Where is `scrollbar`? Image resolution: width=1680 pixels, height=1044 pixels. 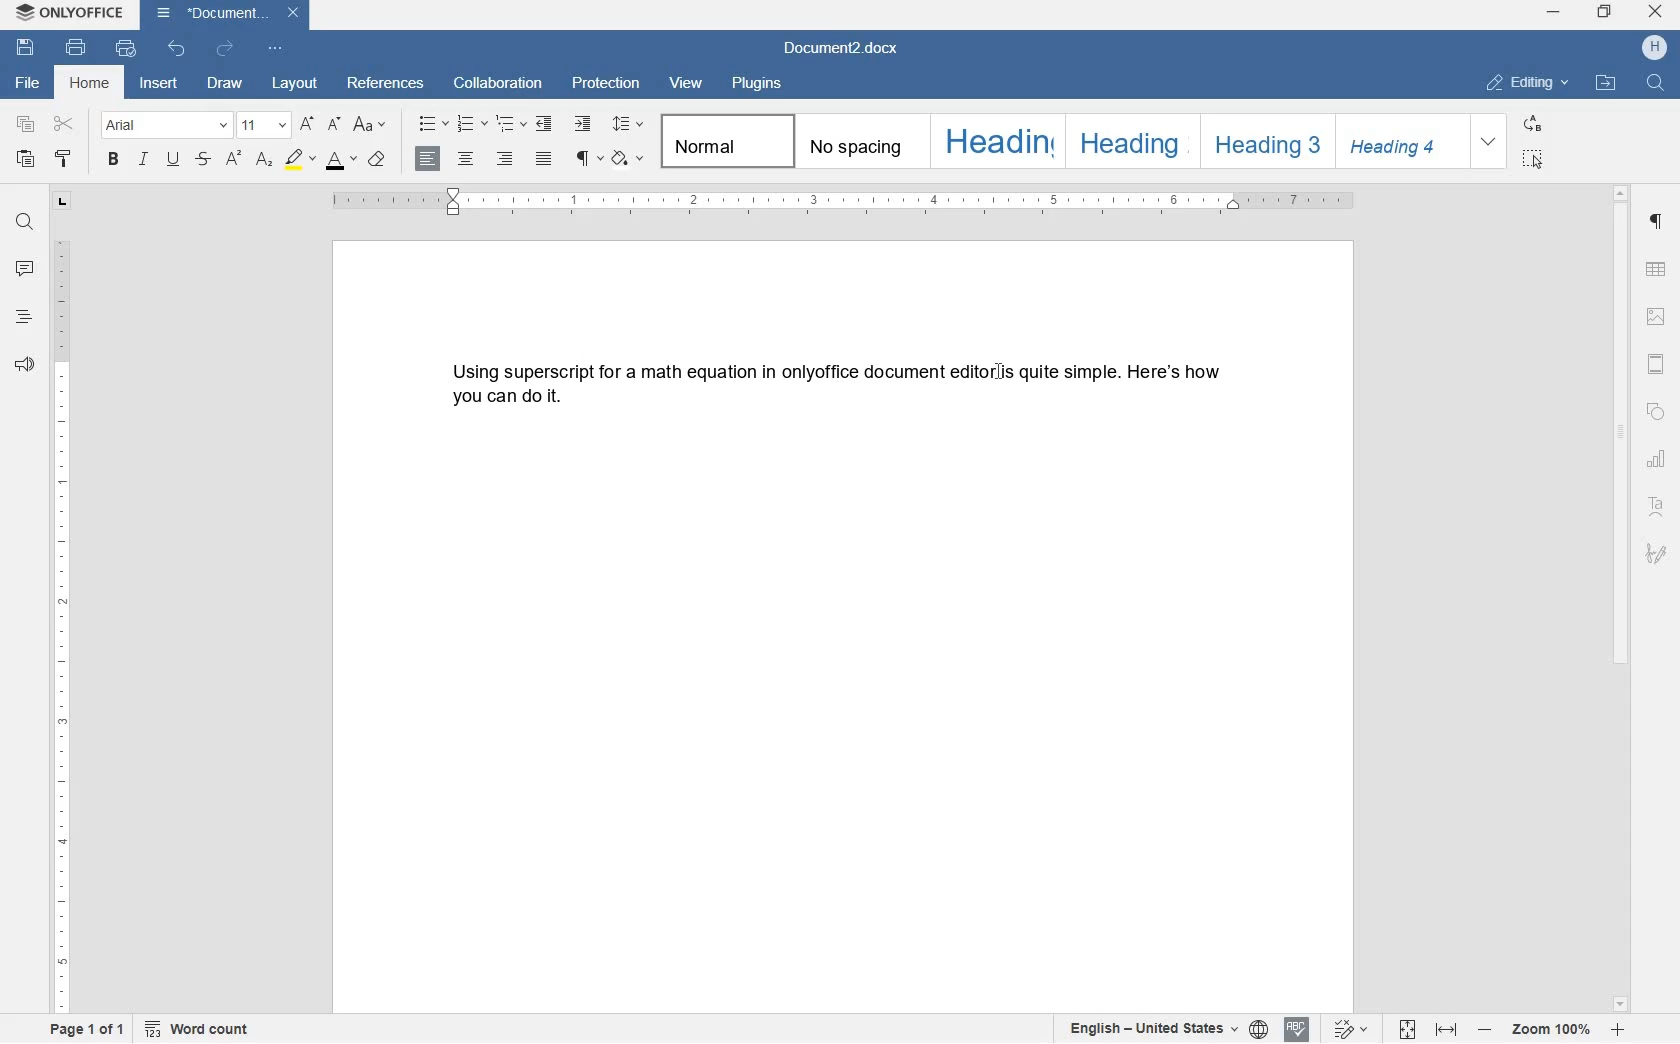
scrollbar is located at coordinates (1624, 598).